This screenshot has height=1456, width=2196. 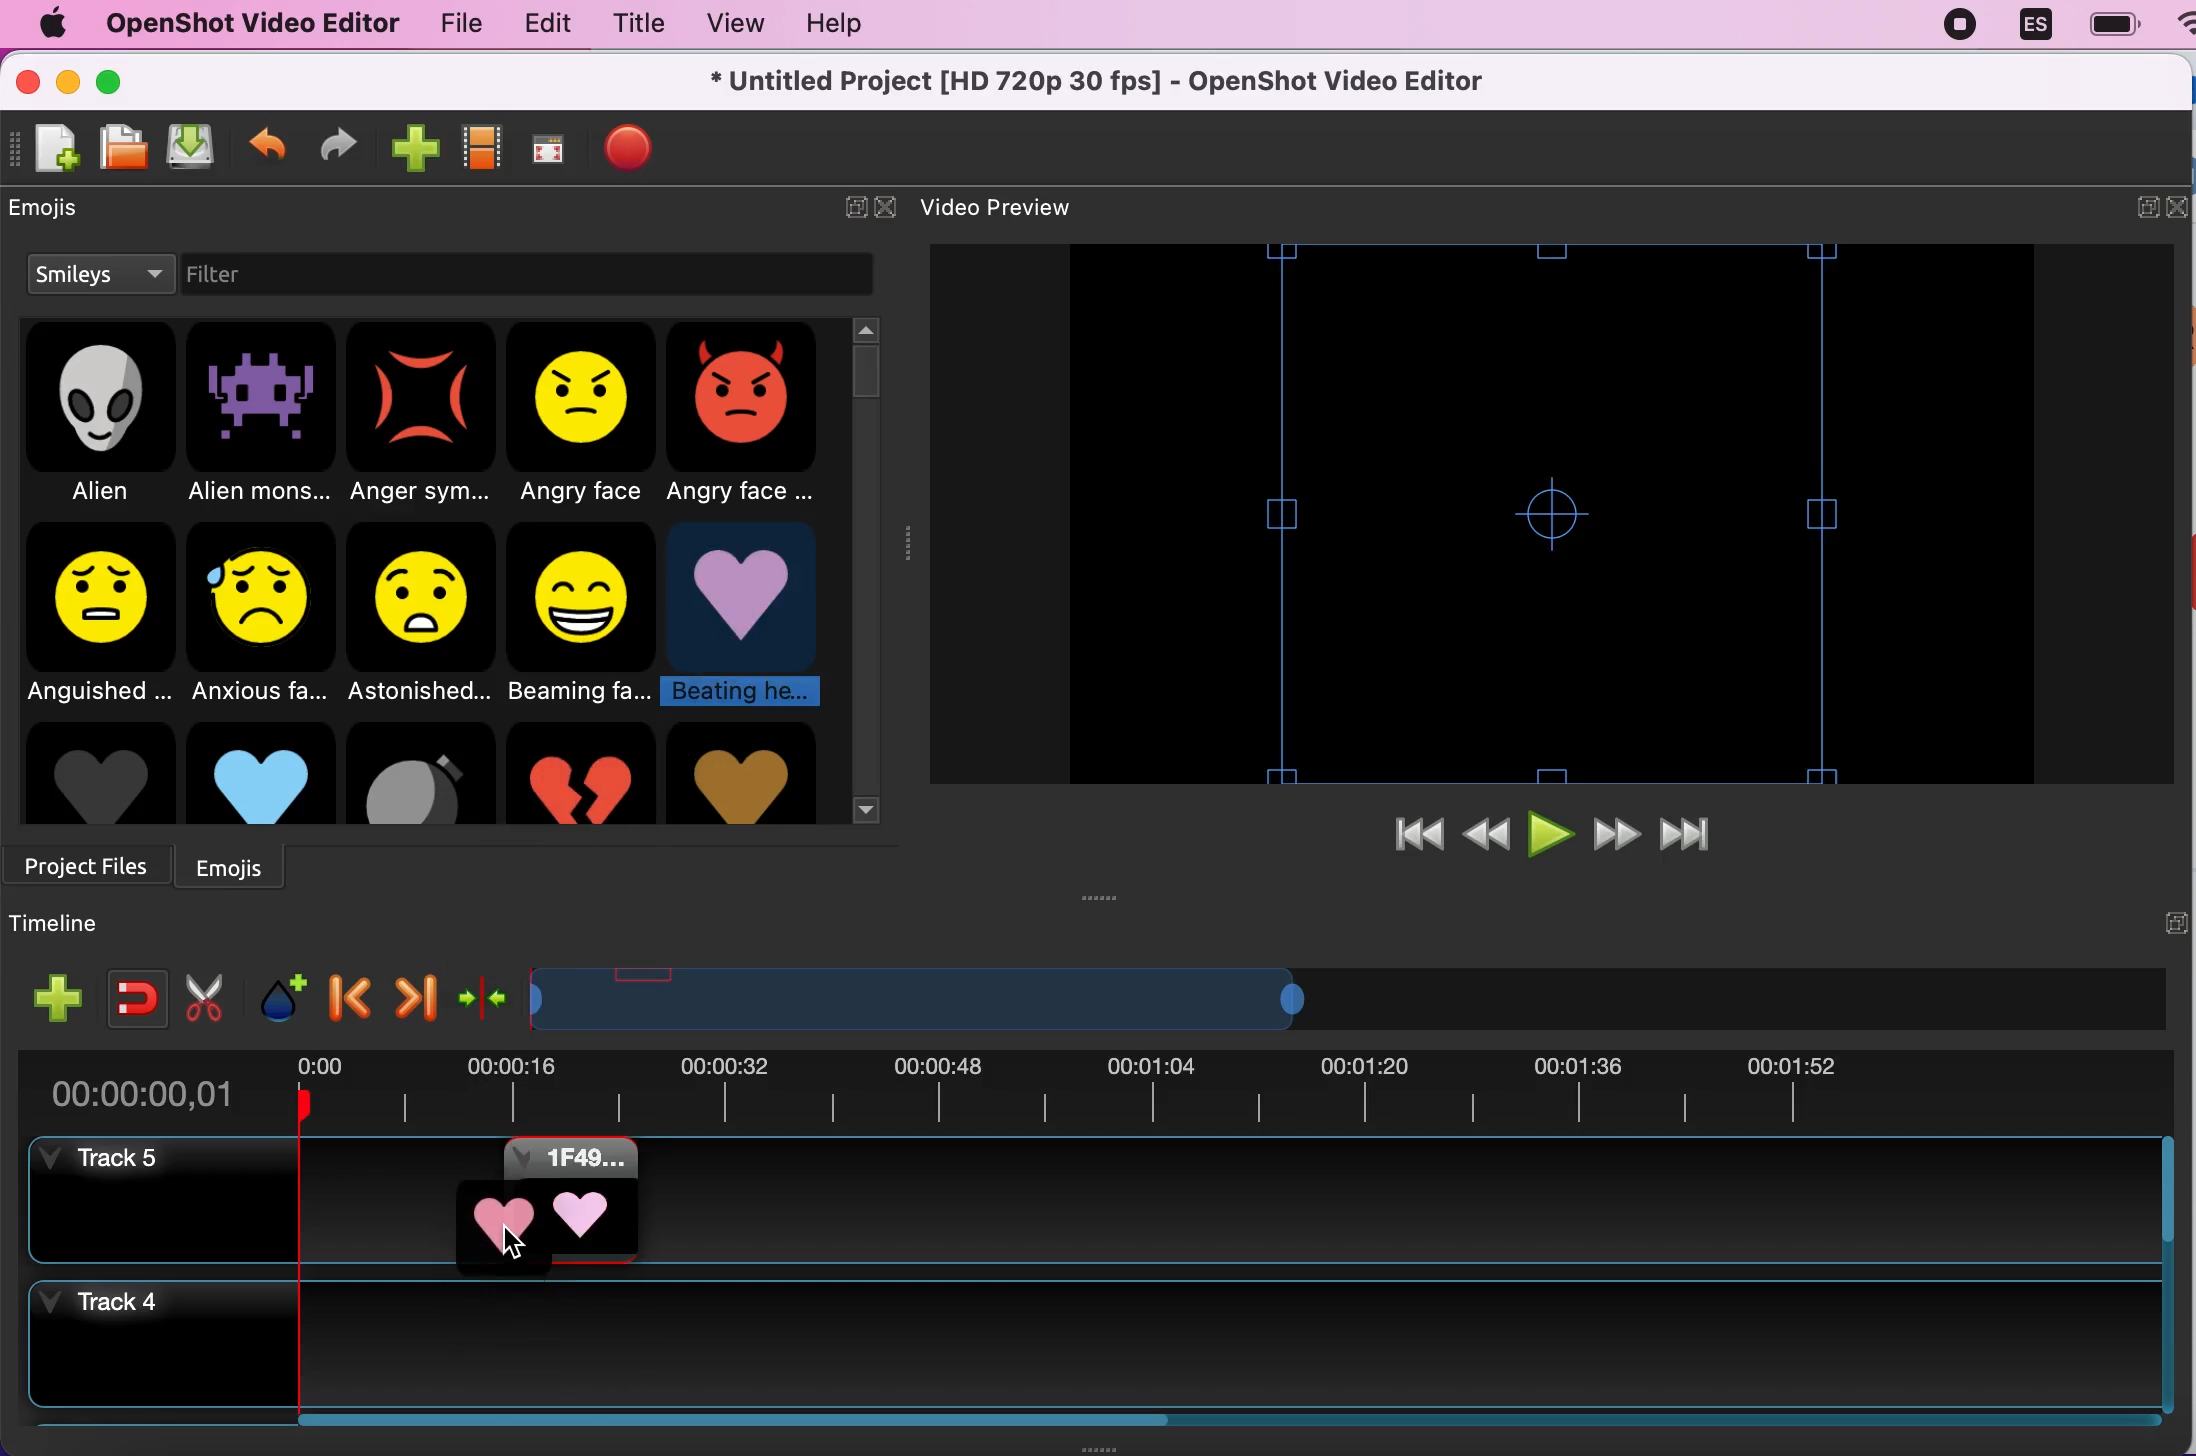 I want to click on close, so click(x=26, y=87).